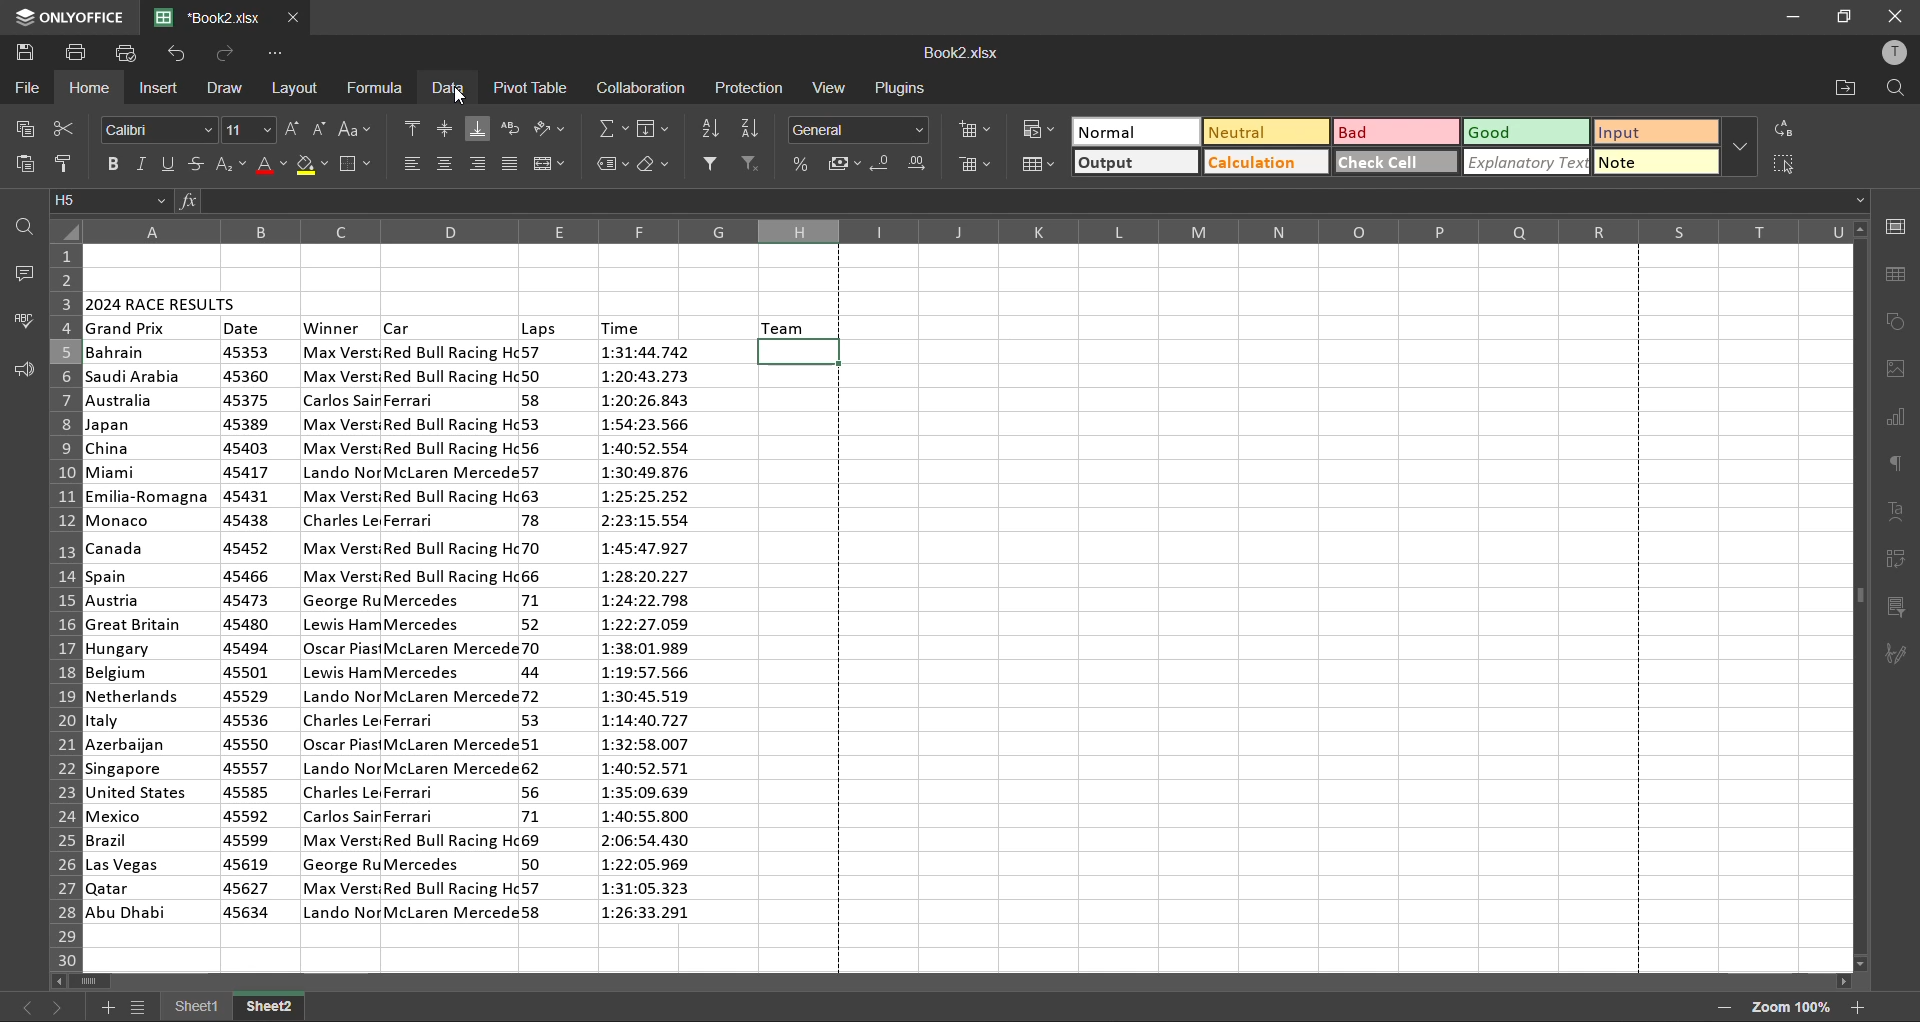 The image size is (1920, 1022). Describe the element at coordinates (1900, 655) in the screenshot. I see `signature` at that location.